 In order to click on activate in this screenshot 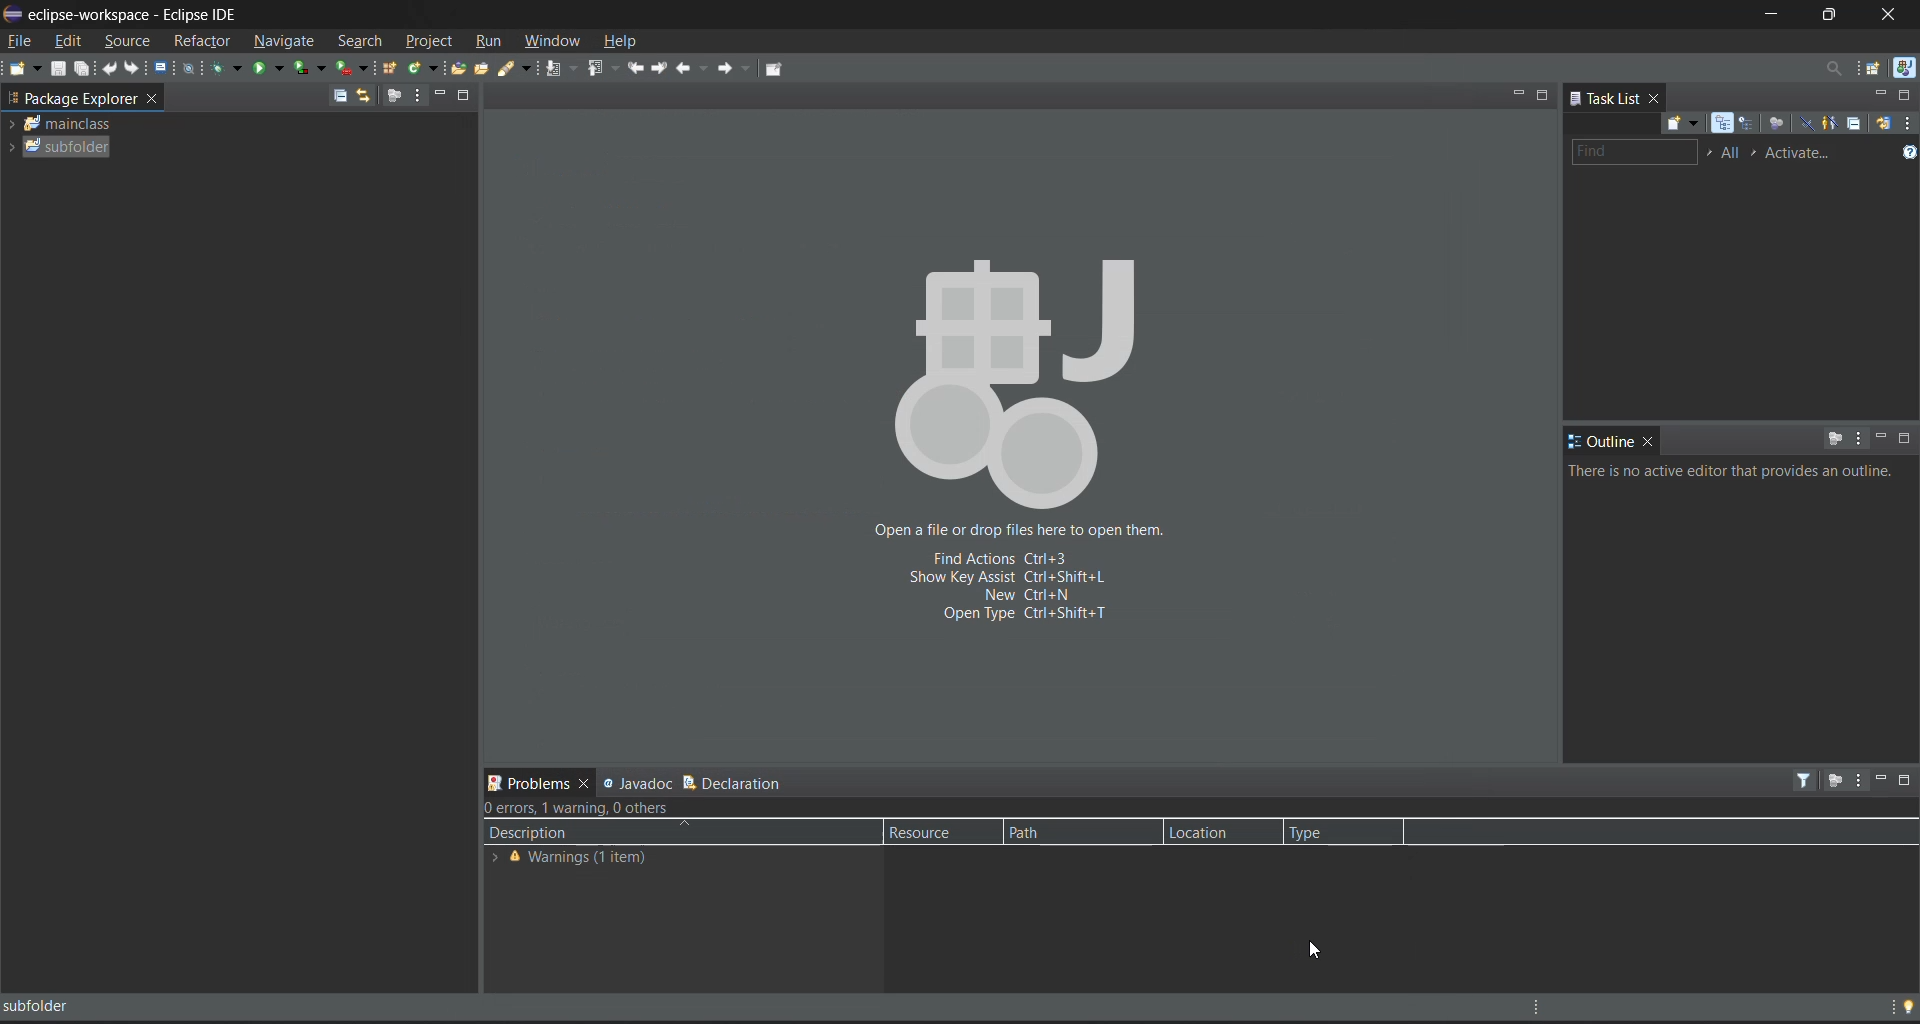, I will do `click(1803, 154)`.